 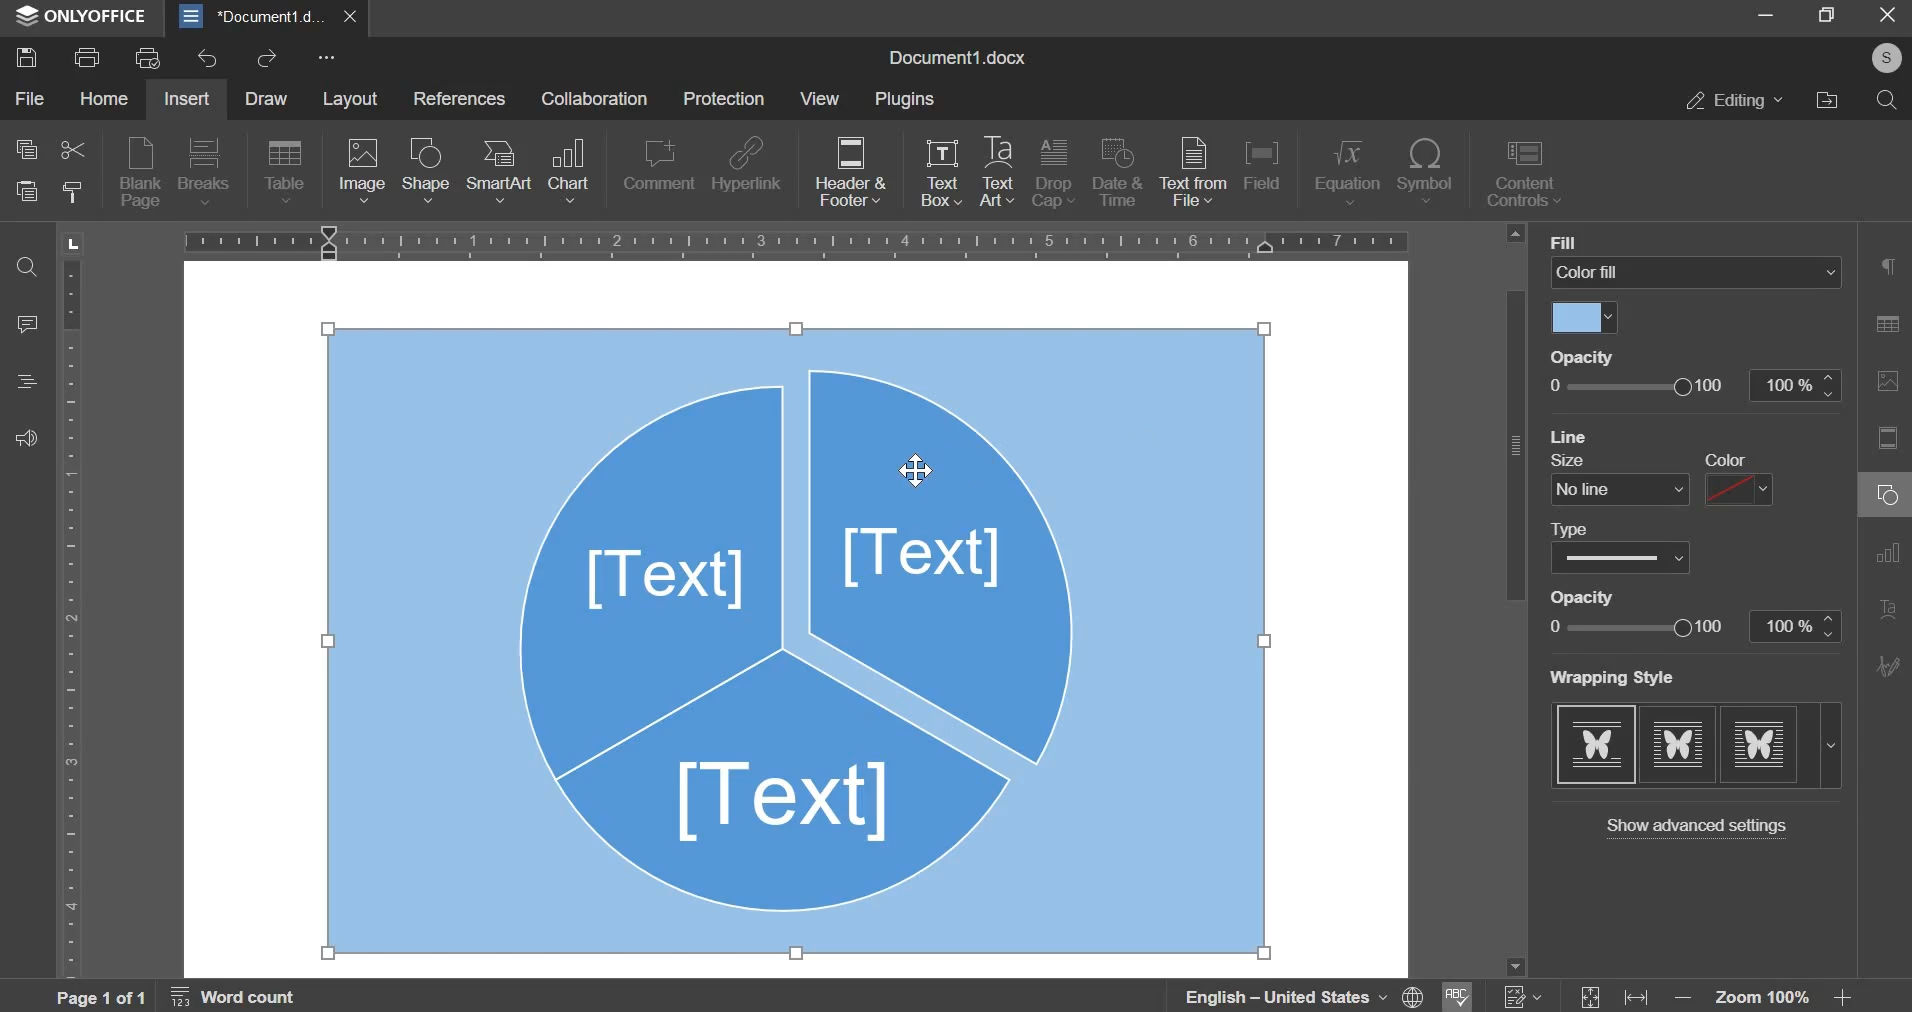 I want to click on vertical slider, so click(x=1516, y=603).